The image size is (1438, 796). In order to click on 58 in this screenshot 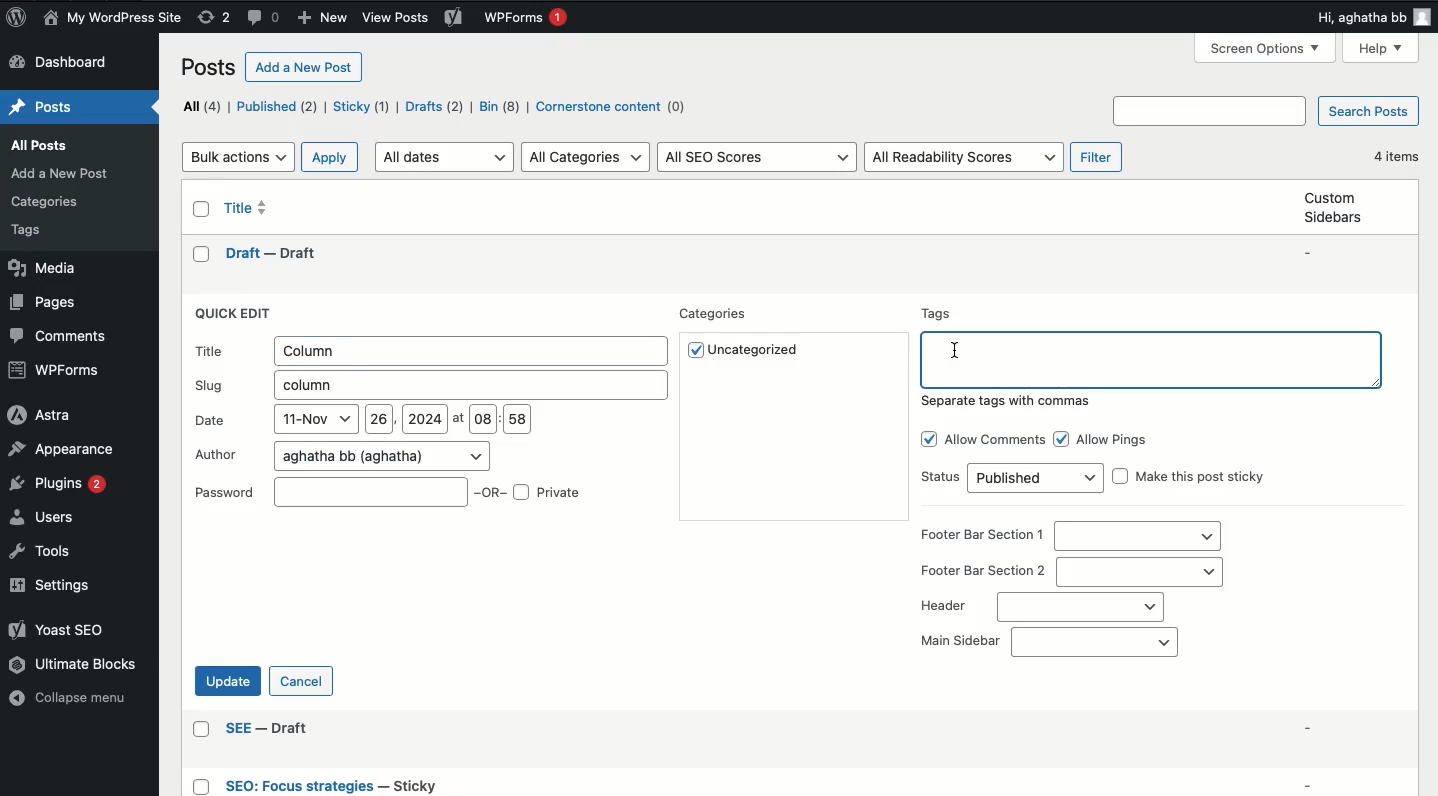, I will do `click(517, 420)`.